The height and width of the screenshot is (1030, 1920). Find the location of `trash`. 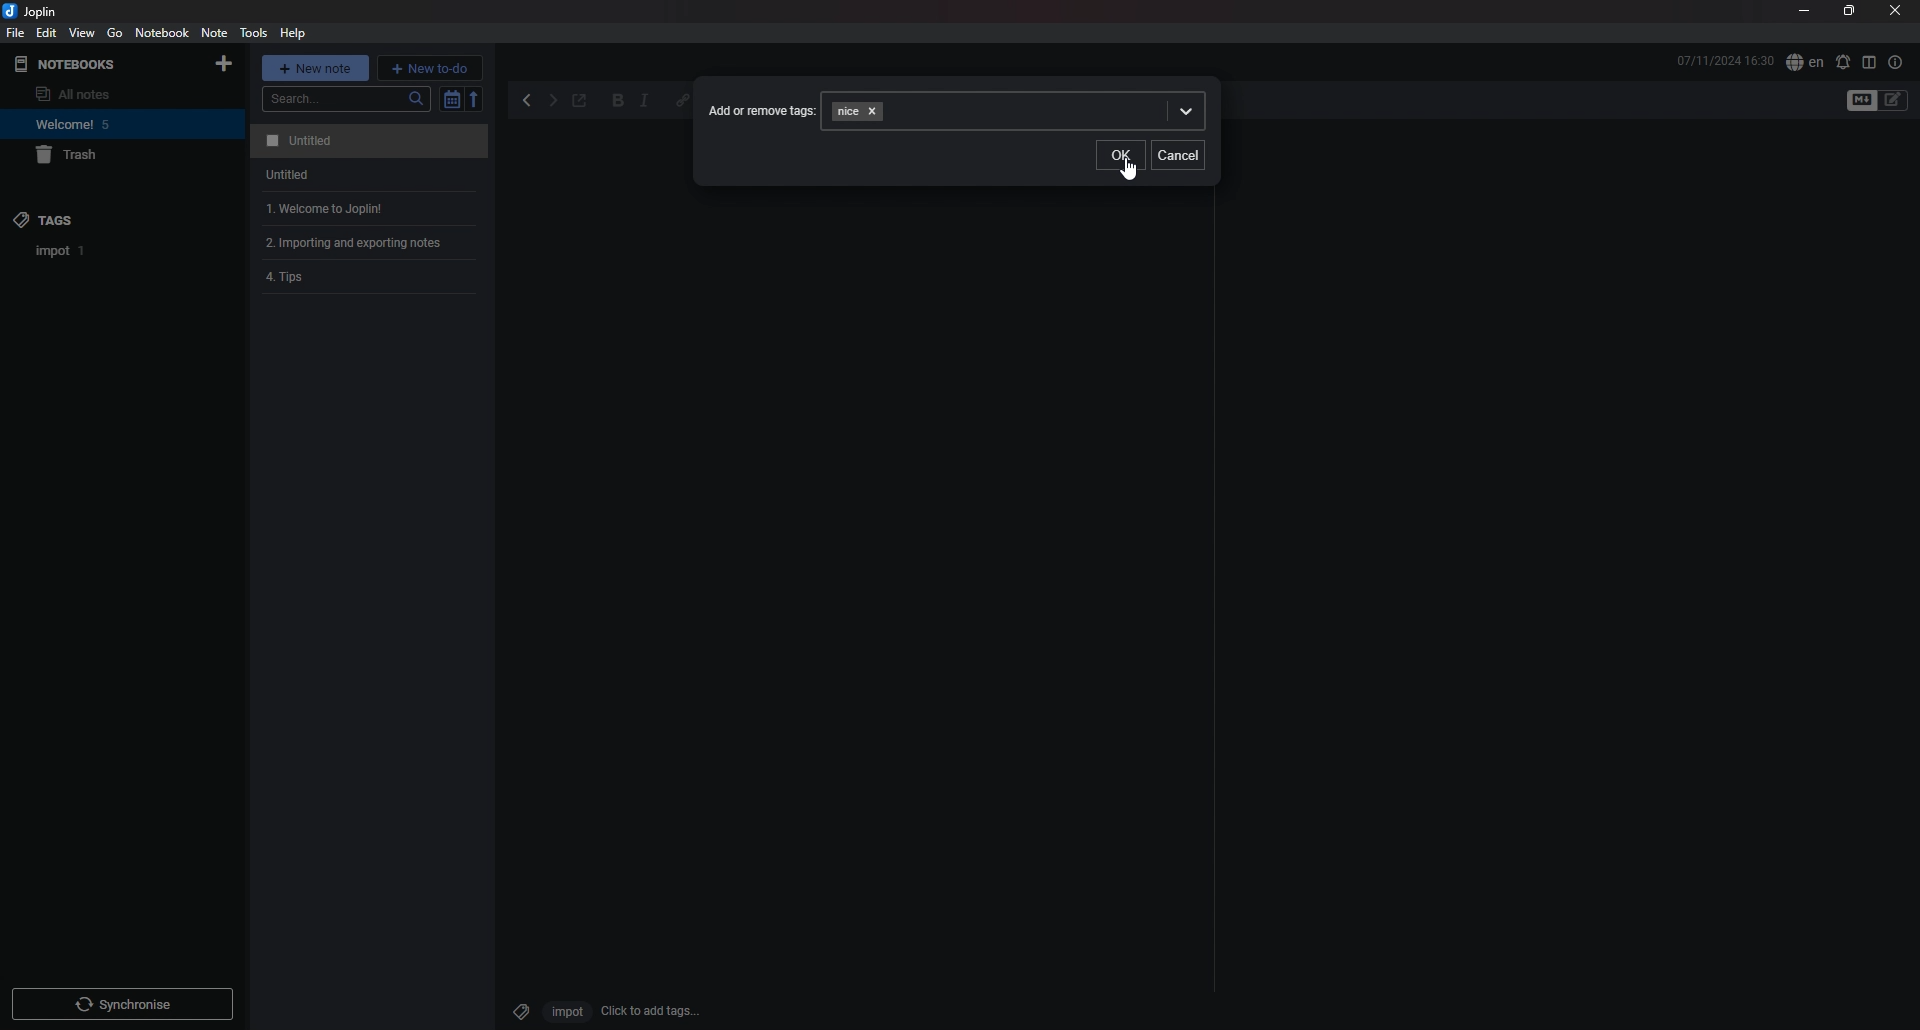

trash is located at coordinates (106, 156).